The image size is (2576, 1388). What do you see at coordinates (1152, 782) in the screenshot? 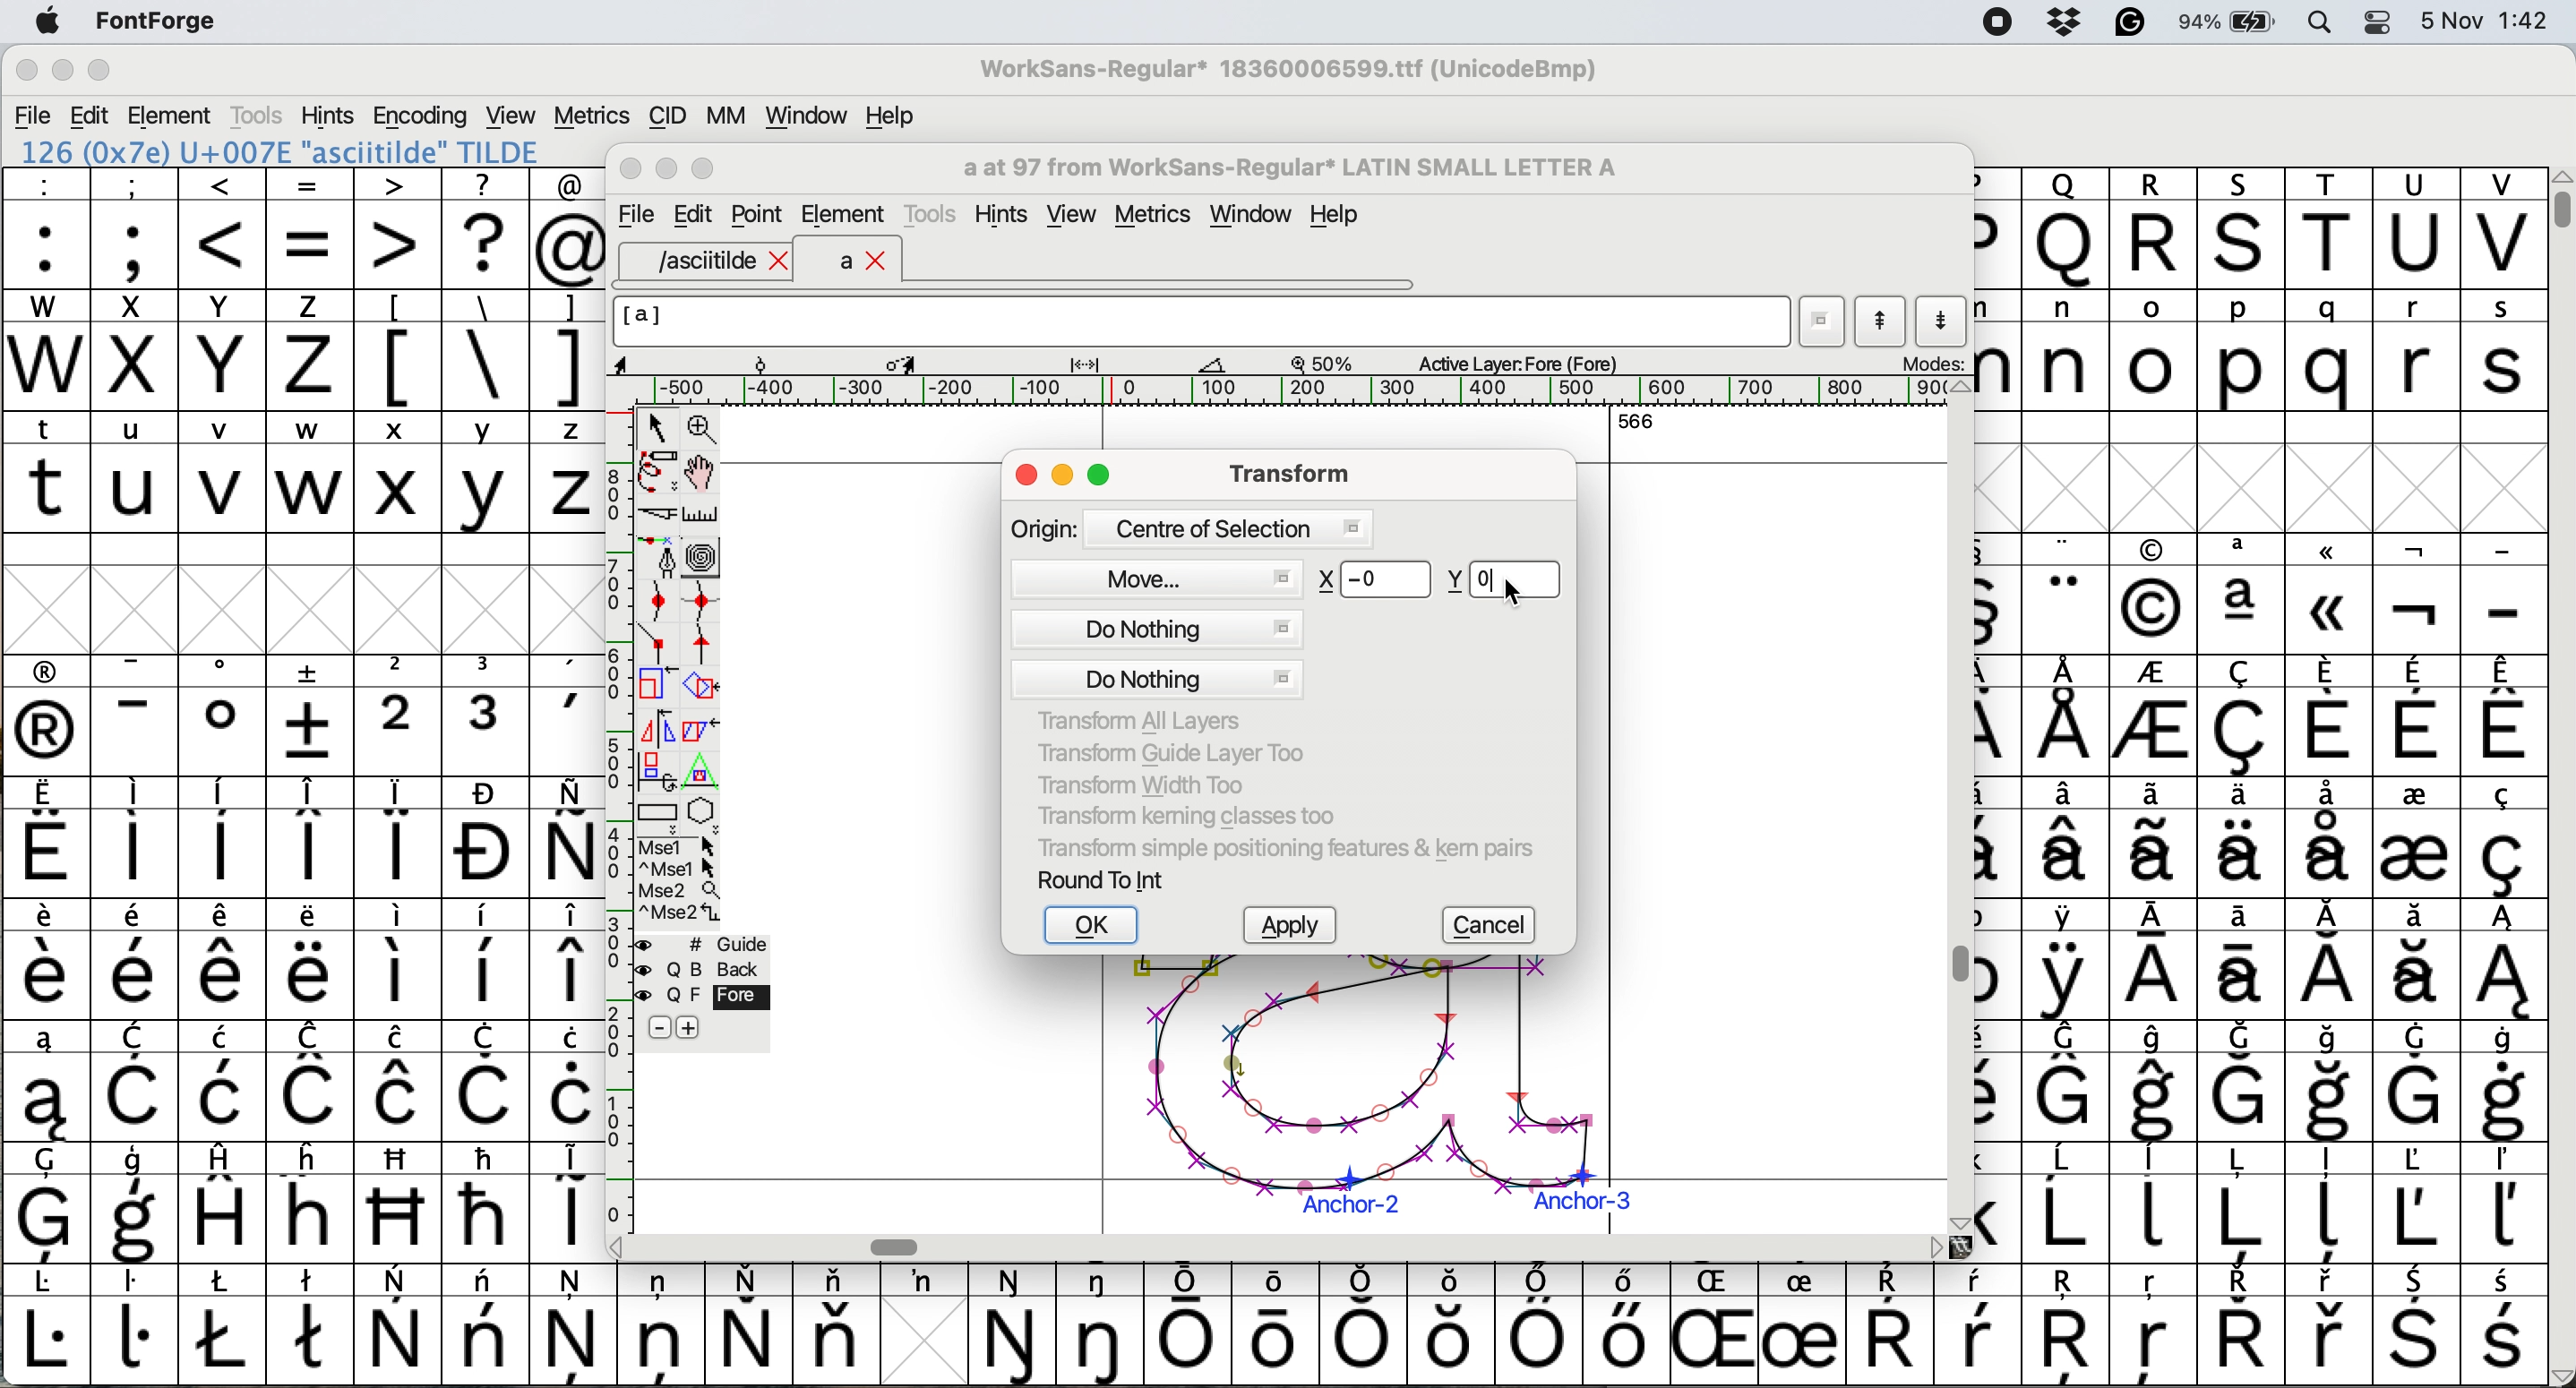
I see `tranform width too` at bounding box center [1152, 782].